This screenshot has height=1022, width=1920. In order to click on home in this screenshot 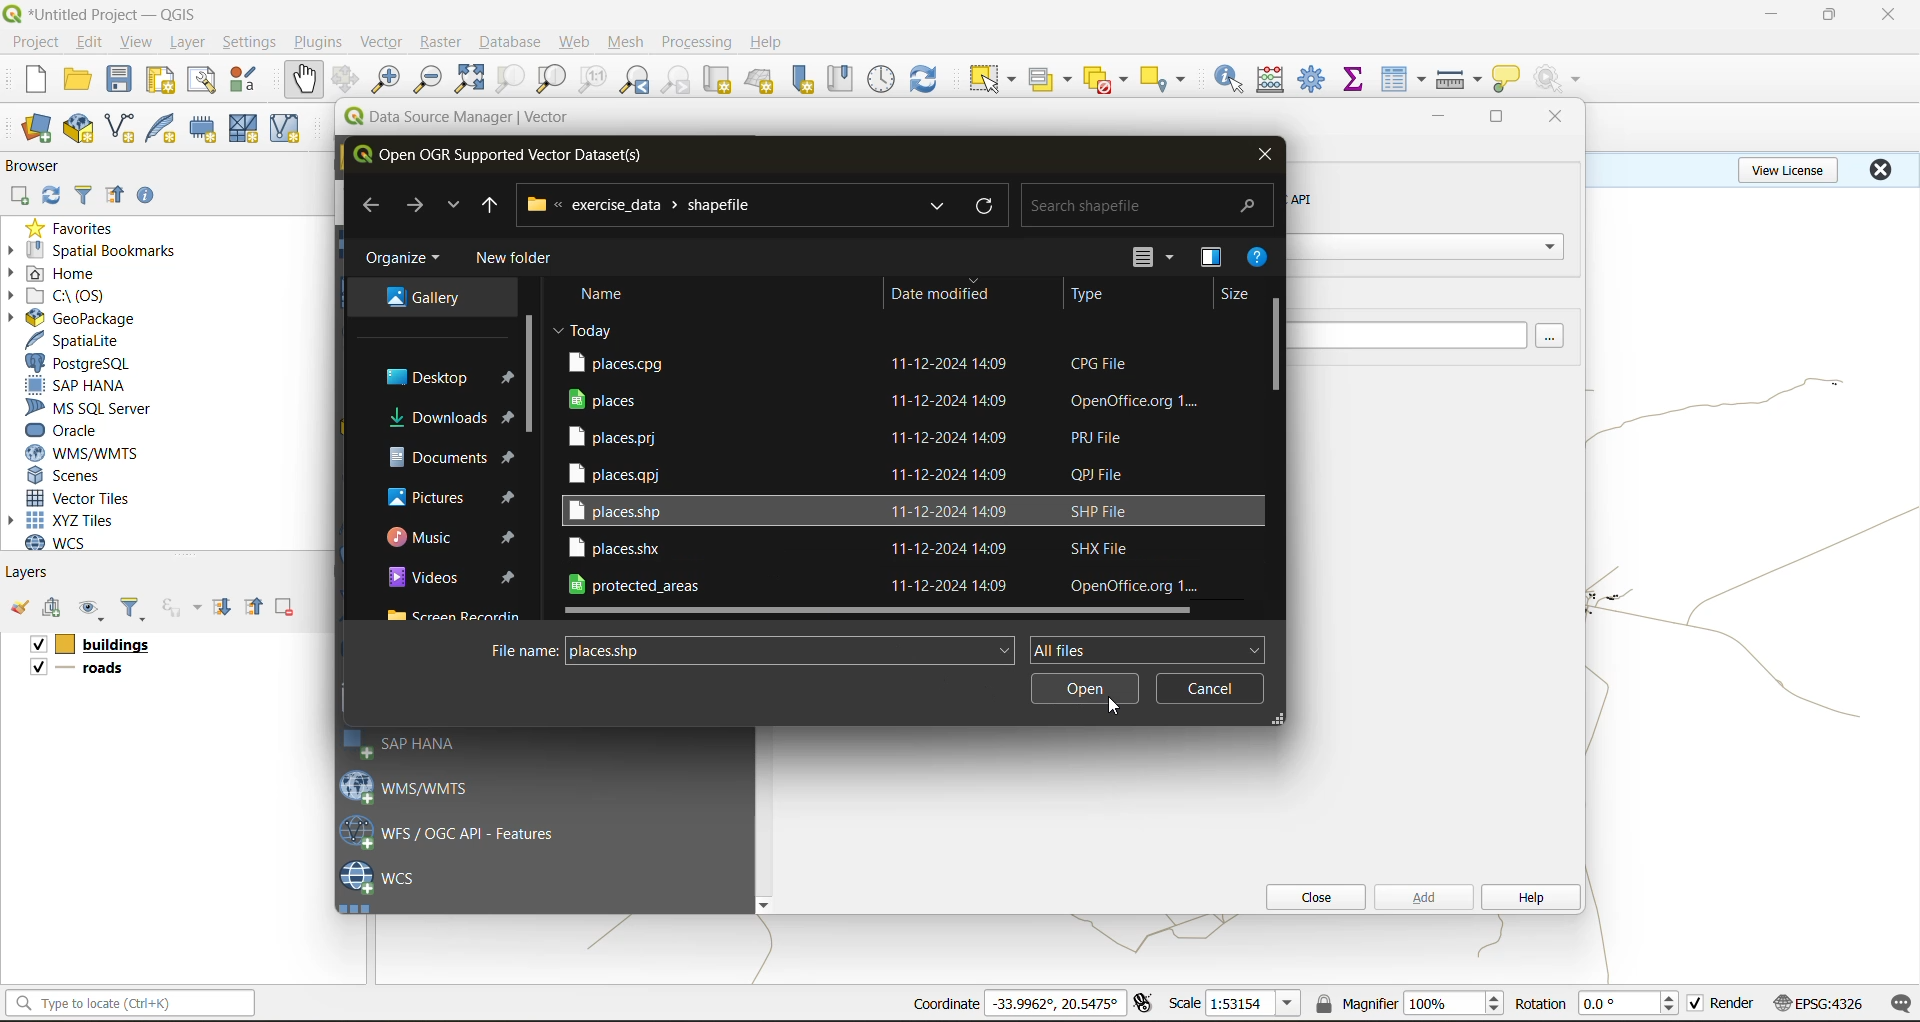, I will do `click(60, 275)`.